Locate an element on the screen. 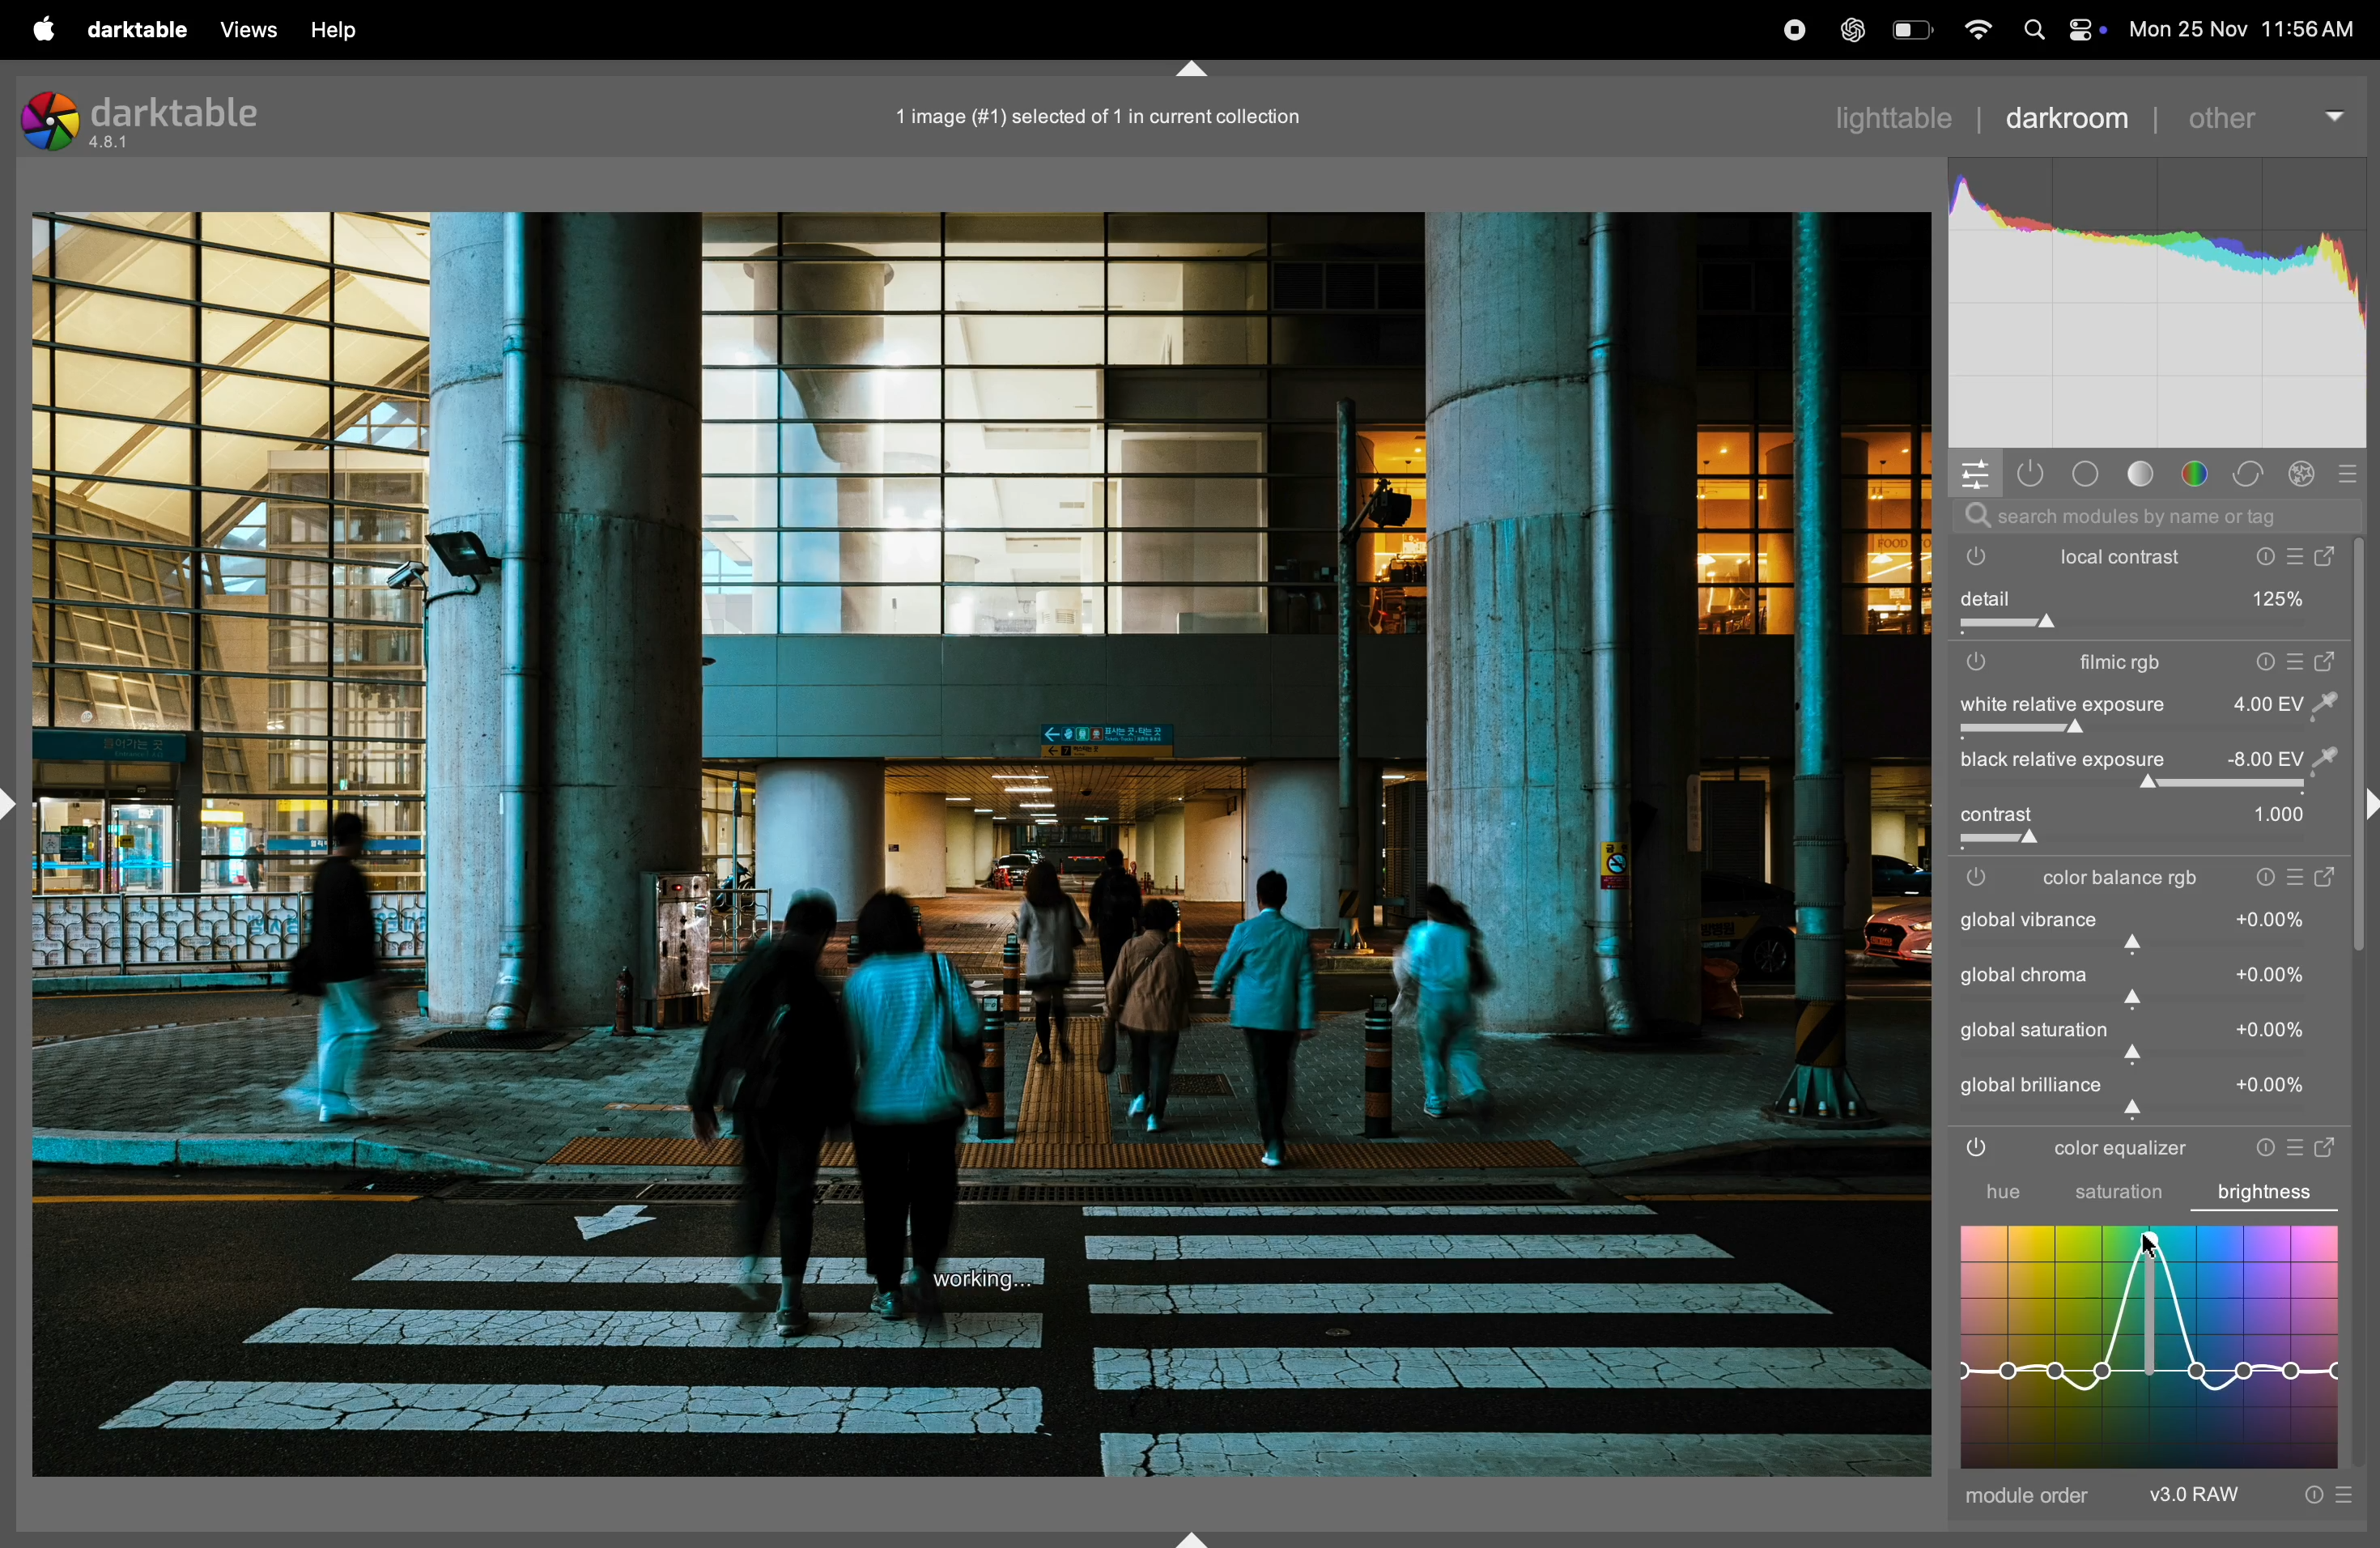  apple widgets is located at coordinates (2059, 29).